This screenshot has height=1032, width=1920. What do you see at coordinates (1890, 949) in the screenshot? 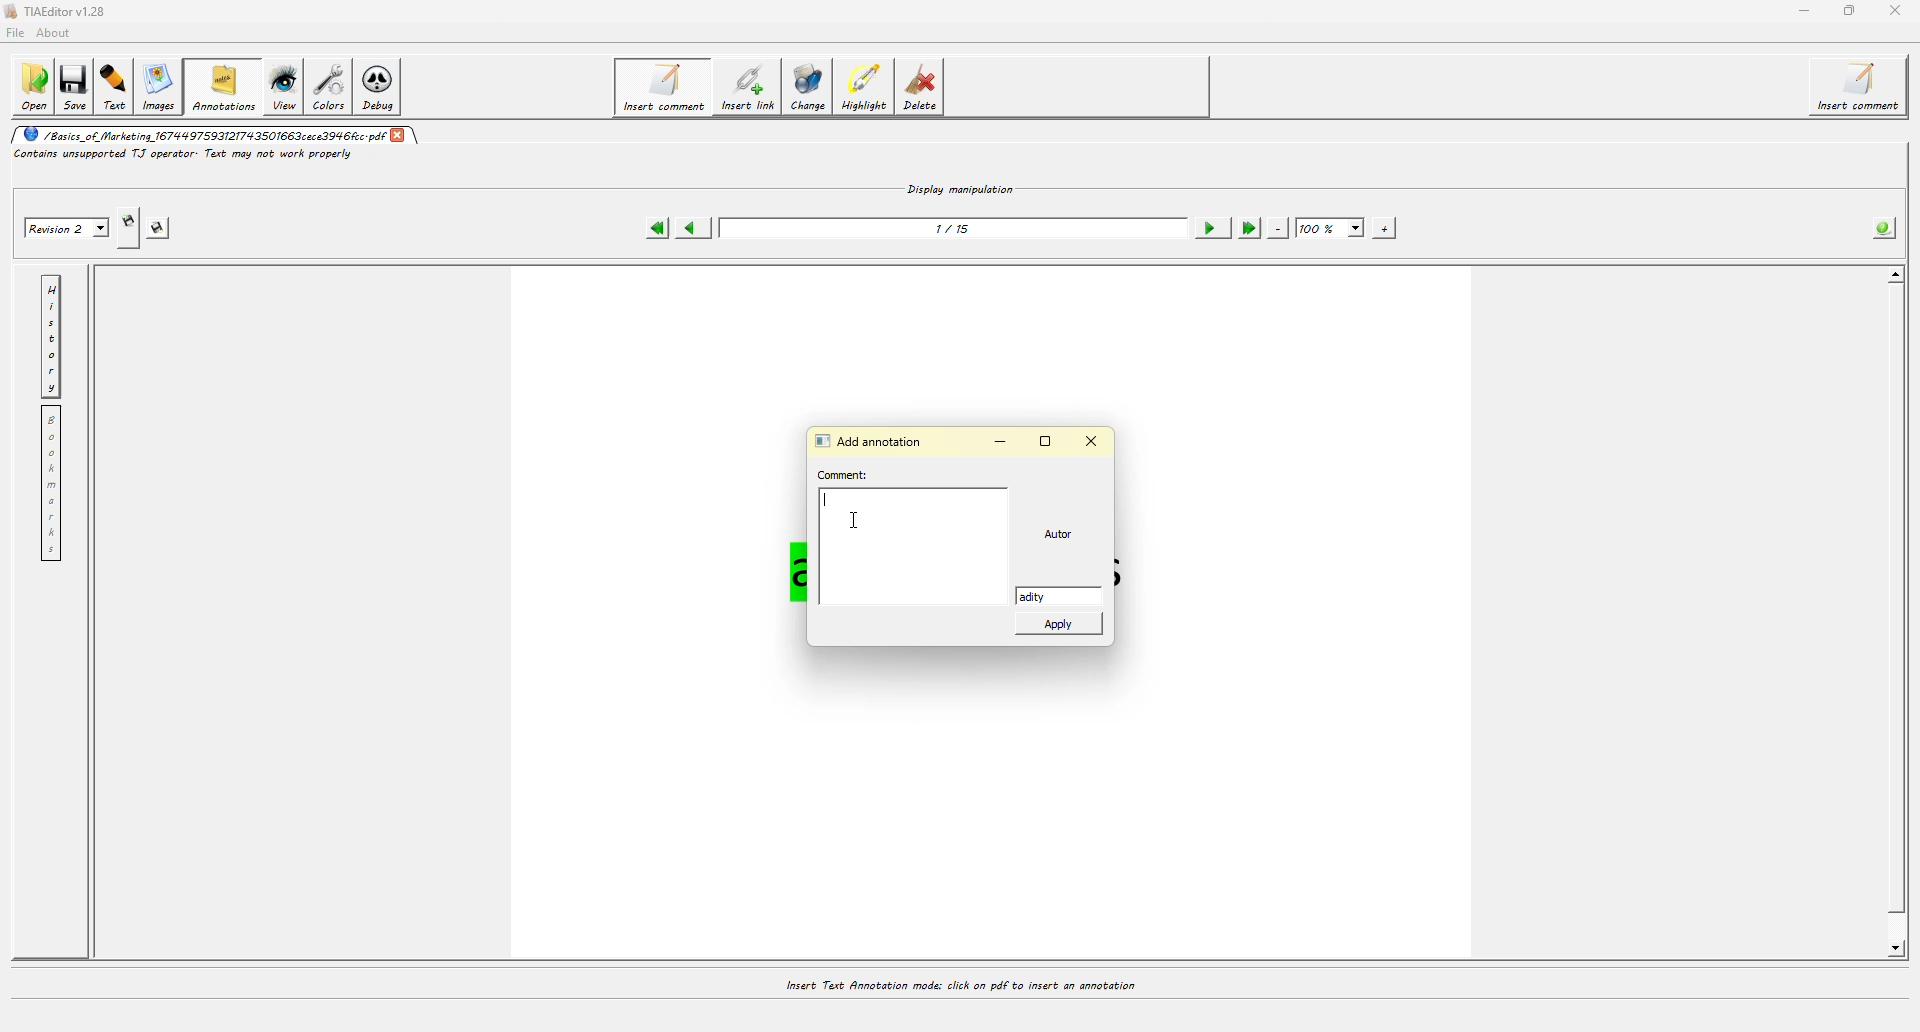
I see `scroll down` at bounding box center [1890, 949].